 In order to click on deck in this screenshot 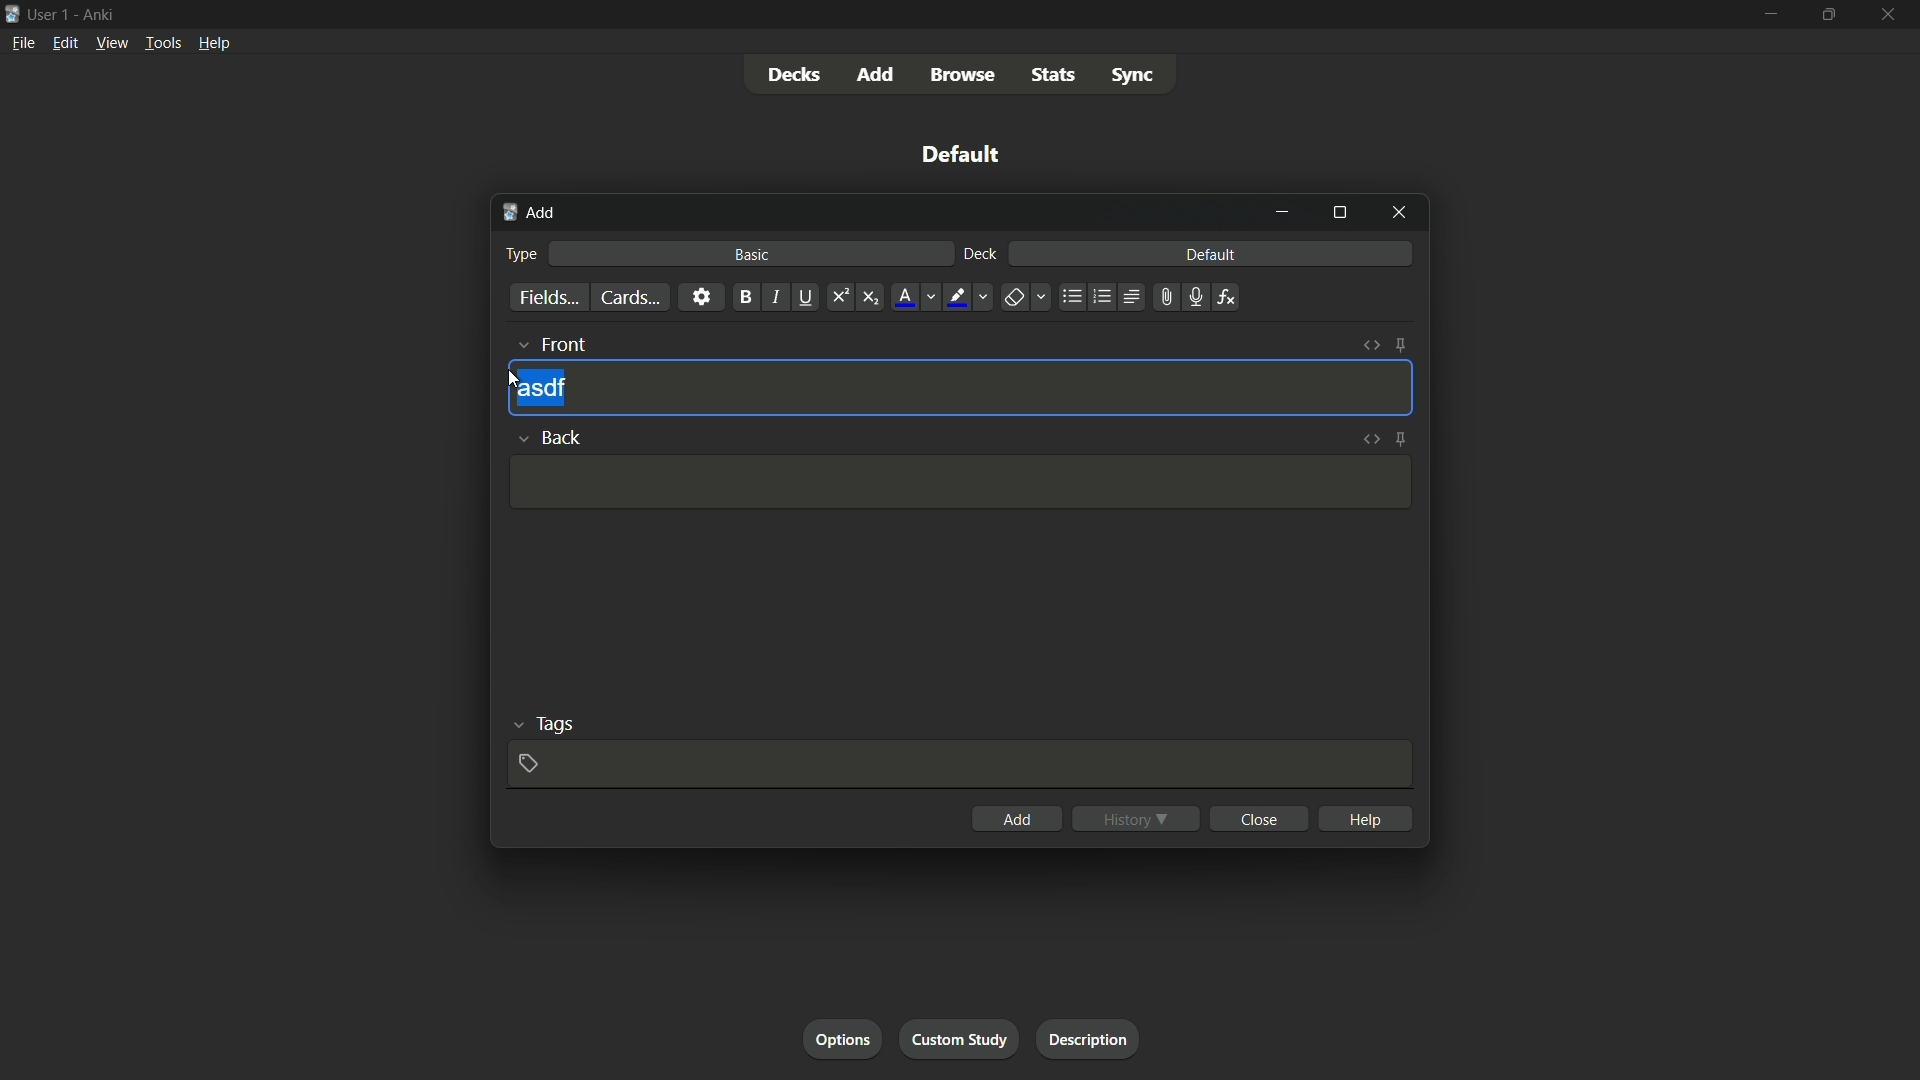, I will do `click(981, 255)`.